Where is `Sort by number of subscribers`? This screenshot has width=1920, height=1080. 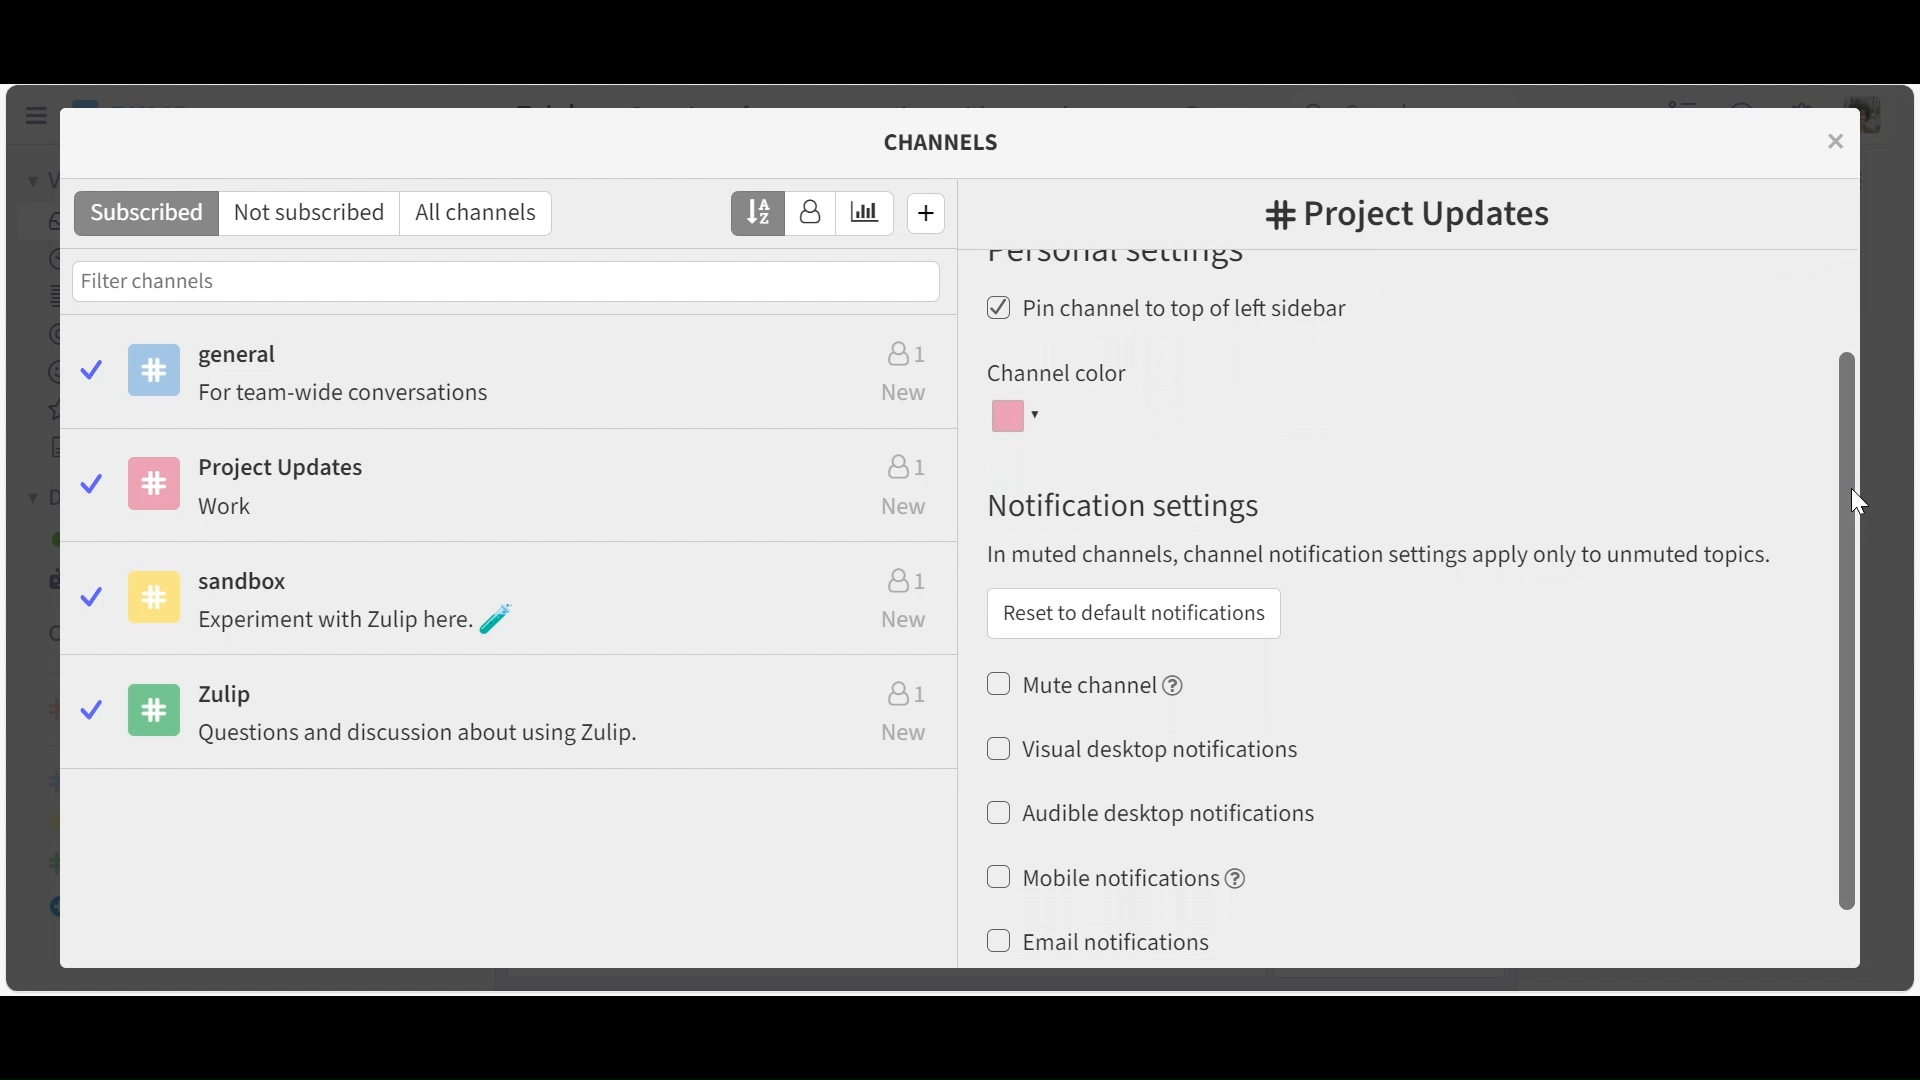
Sort by number of subscribers is located at coordinates (811, 214).